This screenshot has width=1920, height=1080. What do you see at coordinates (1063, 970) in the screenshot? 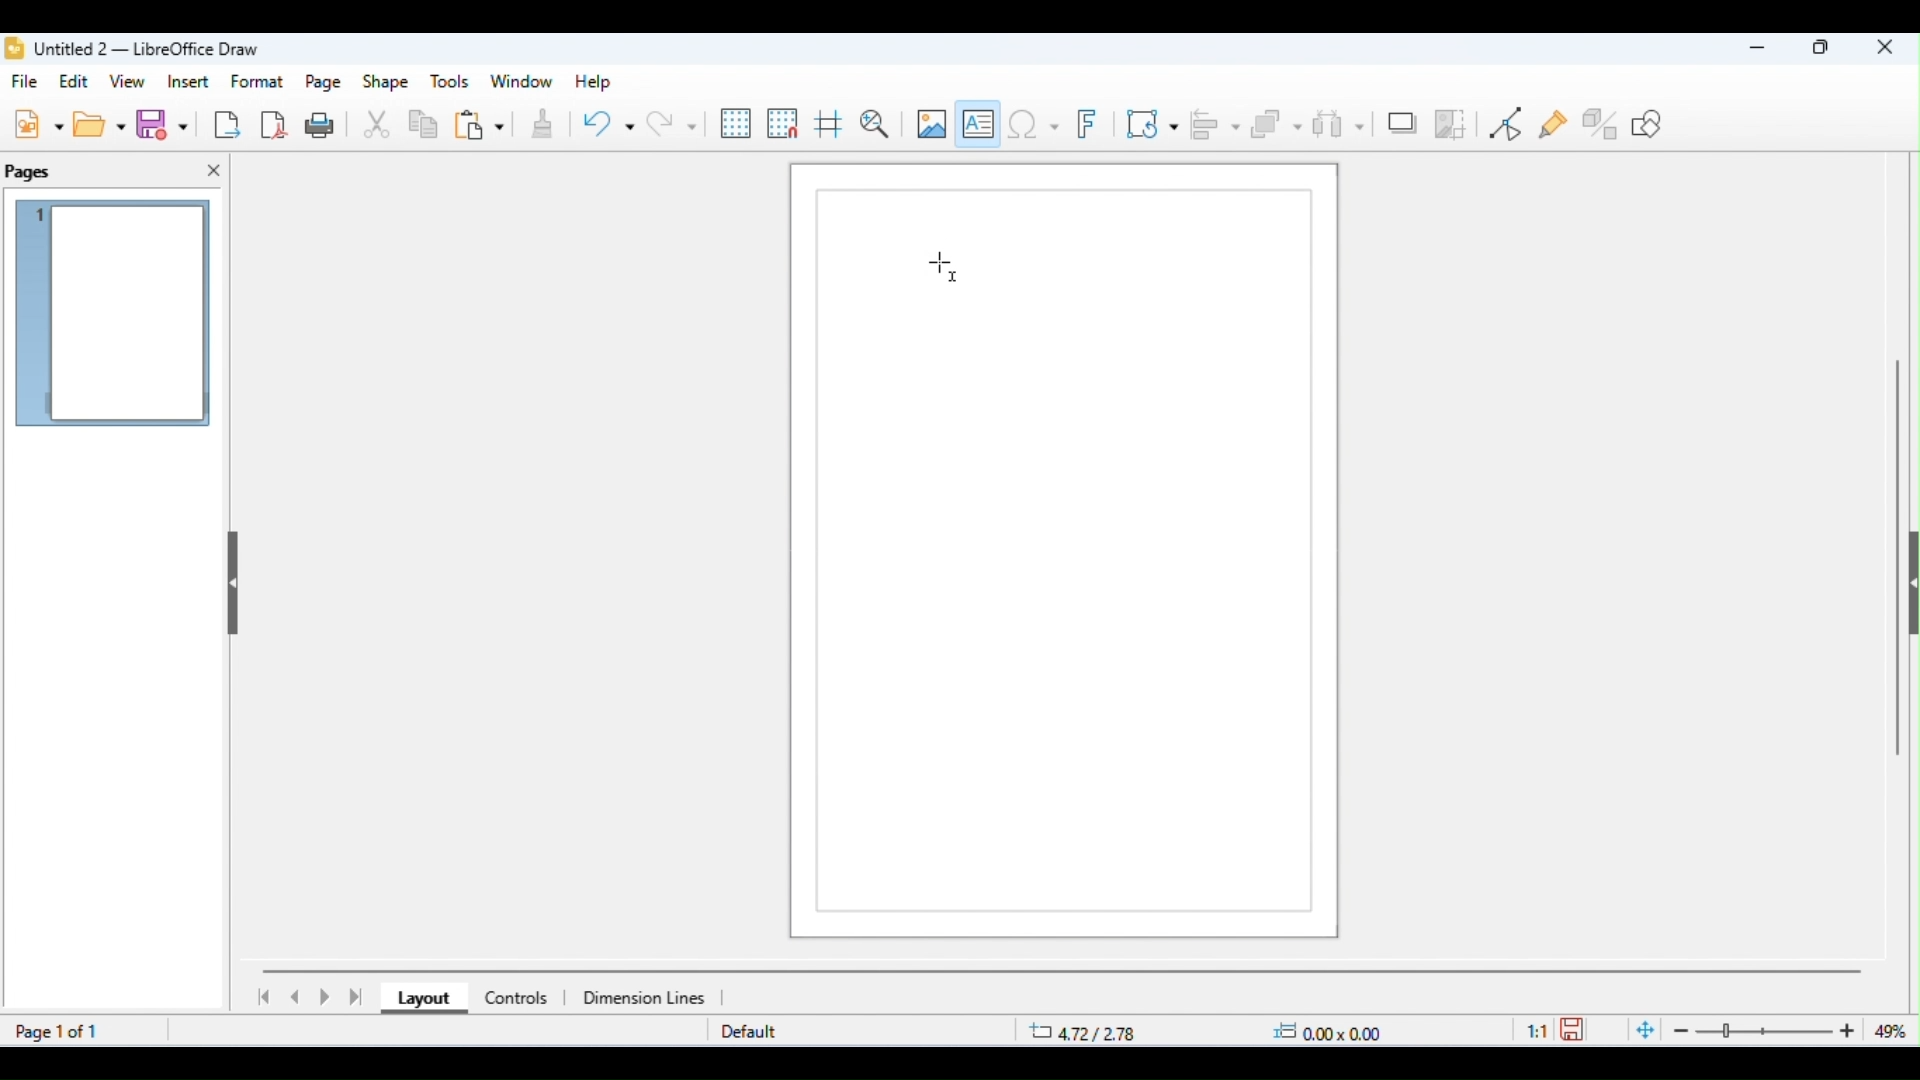
I see `horizontal scroll bar` at bounding box center [1063, 970].